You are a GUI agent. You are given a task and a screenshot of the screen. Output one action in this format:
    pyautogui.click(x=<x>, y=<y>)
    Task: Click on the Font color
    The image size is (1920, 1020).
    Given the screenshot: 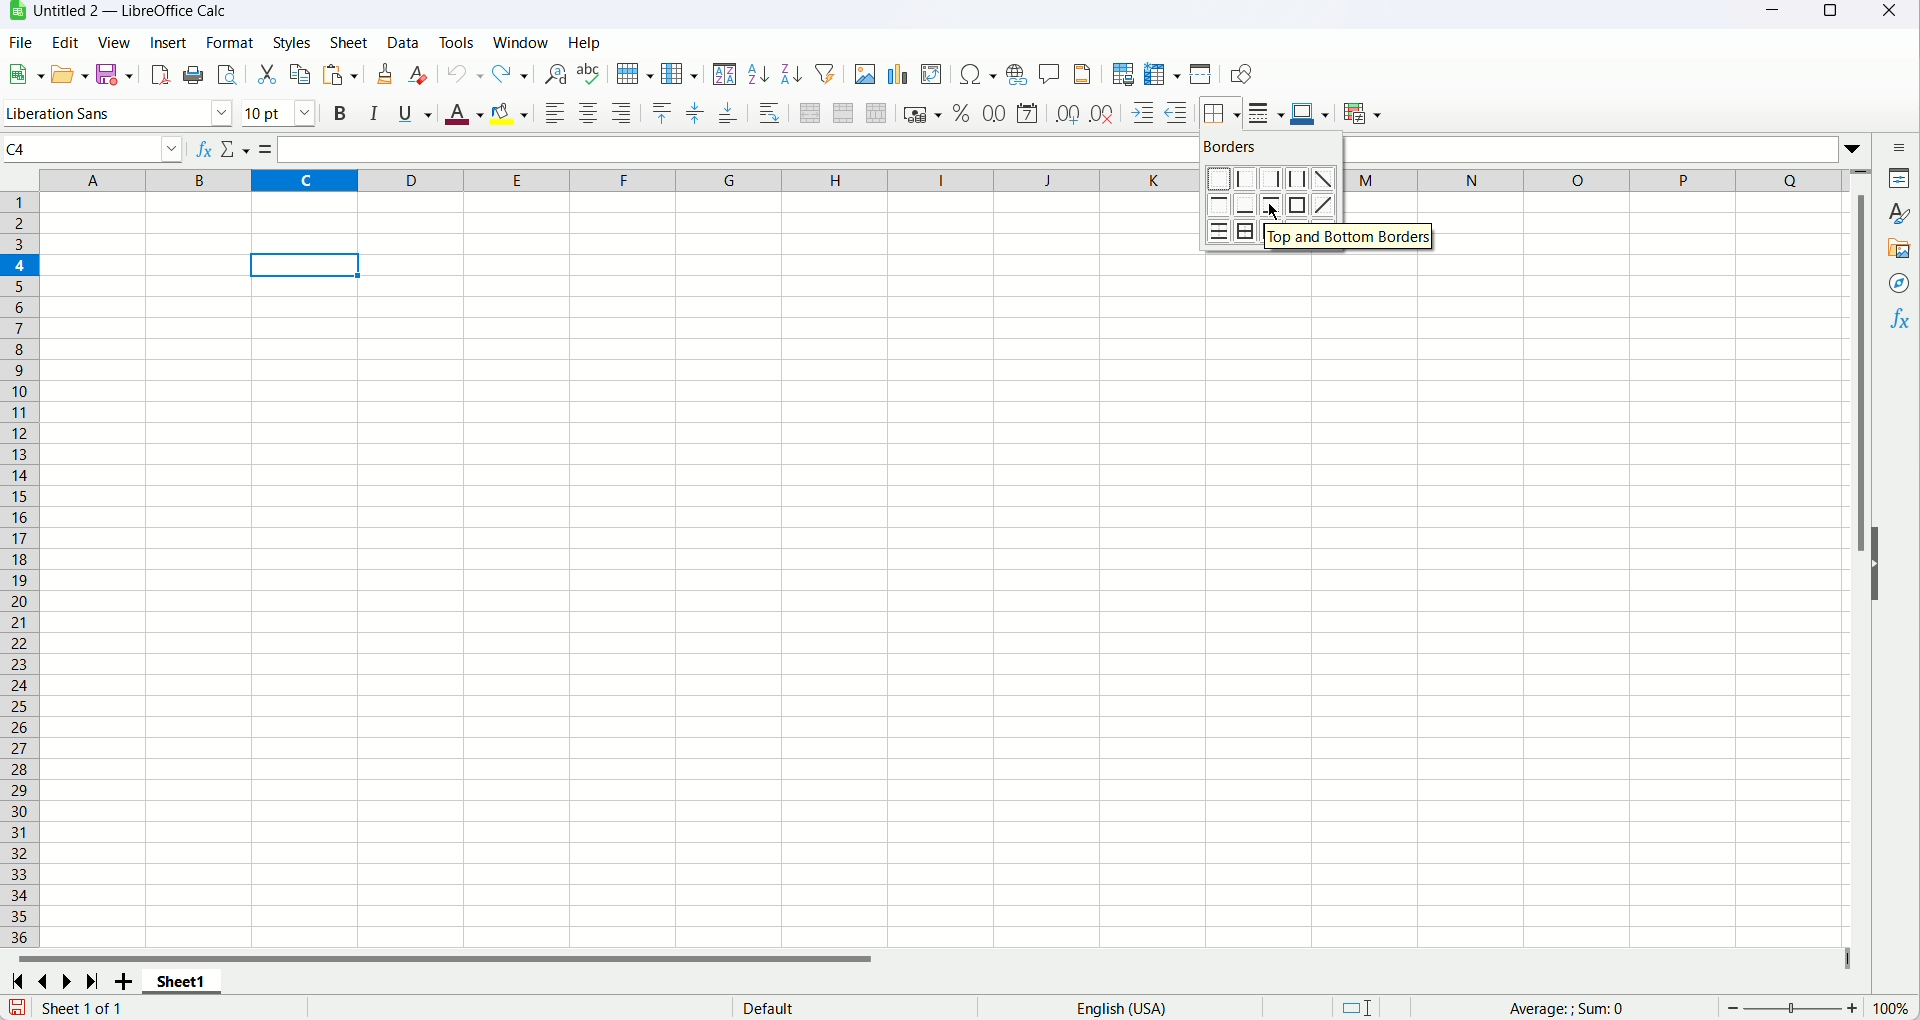 What is the action you would take?
    pyautogui.click(x=464, y=116)
    